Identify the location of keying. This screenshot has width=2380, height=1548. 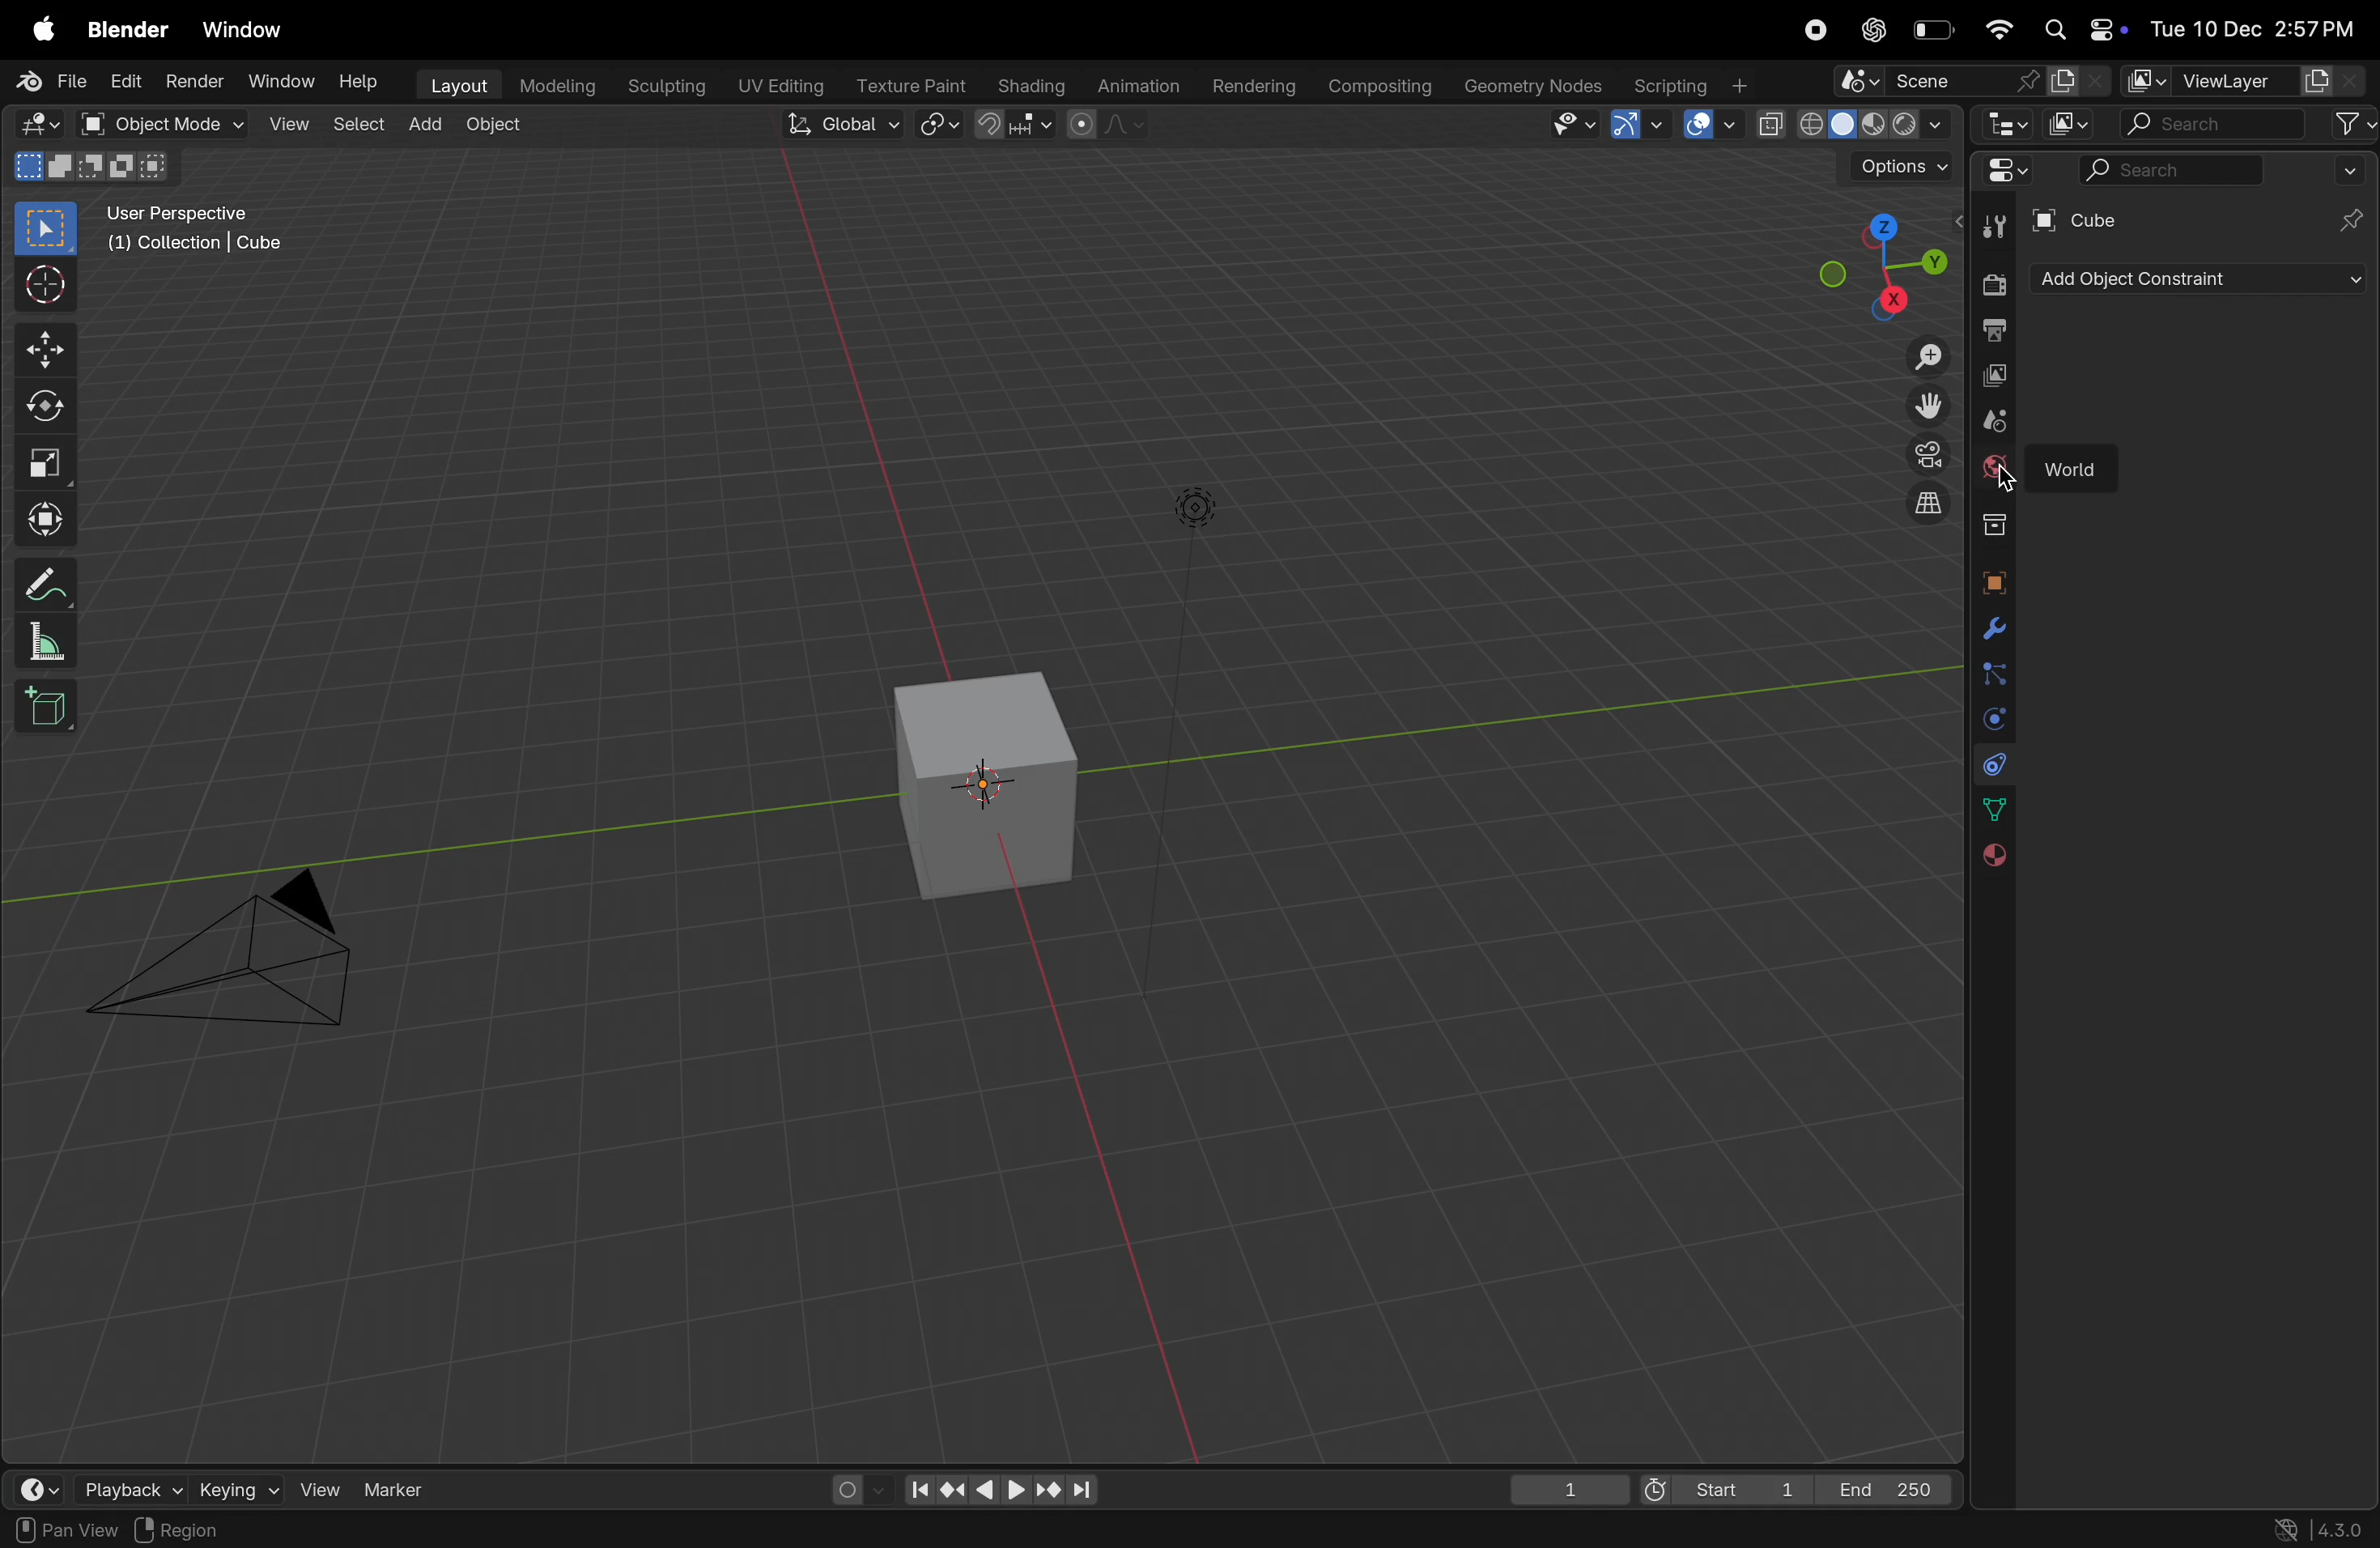
(236, 1486).